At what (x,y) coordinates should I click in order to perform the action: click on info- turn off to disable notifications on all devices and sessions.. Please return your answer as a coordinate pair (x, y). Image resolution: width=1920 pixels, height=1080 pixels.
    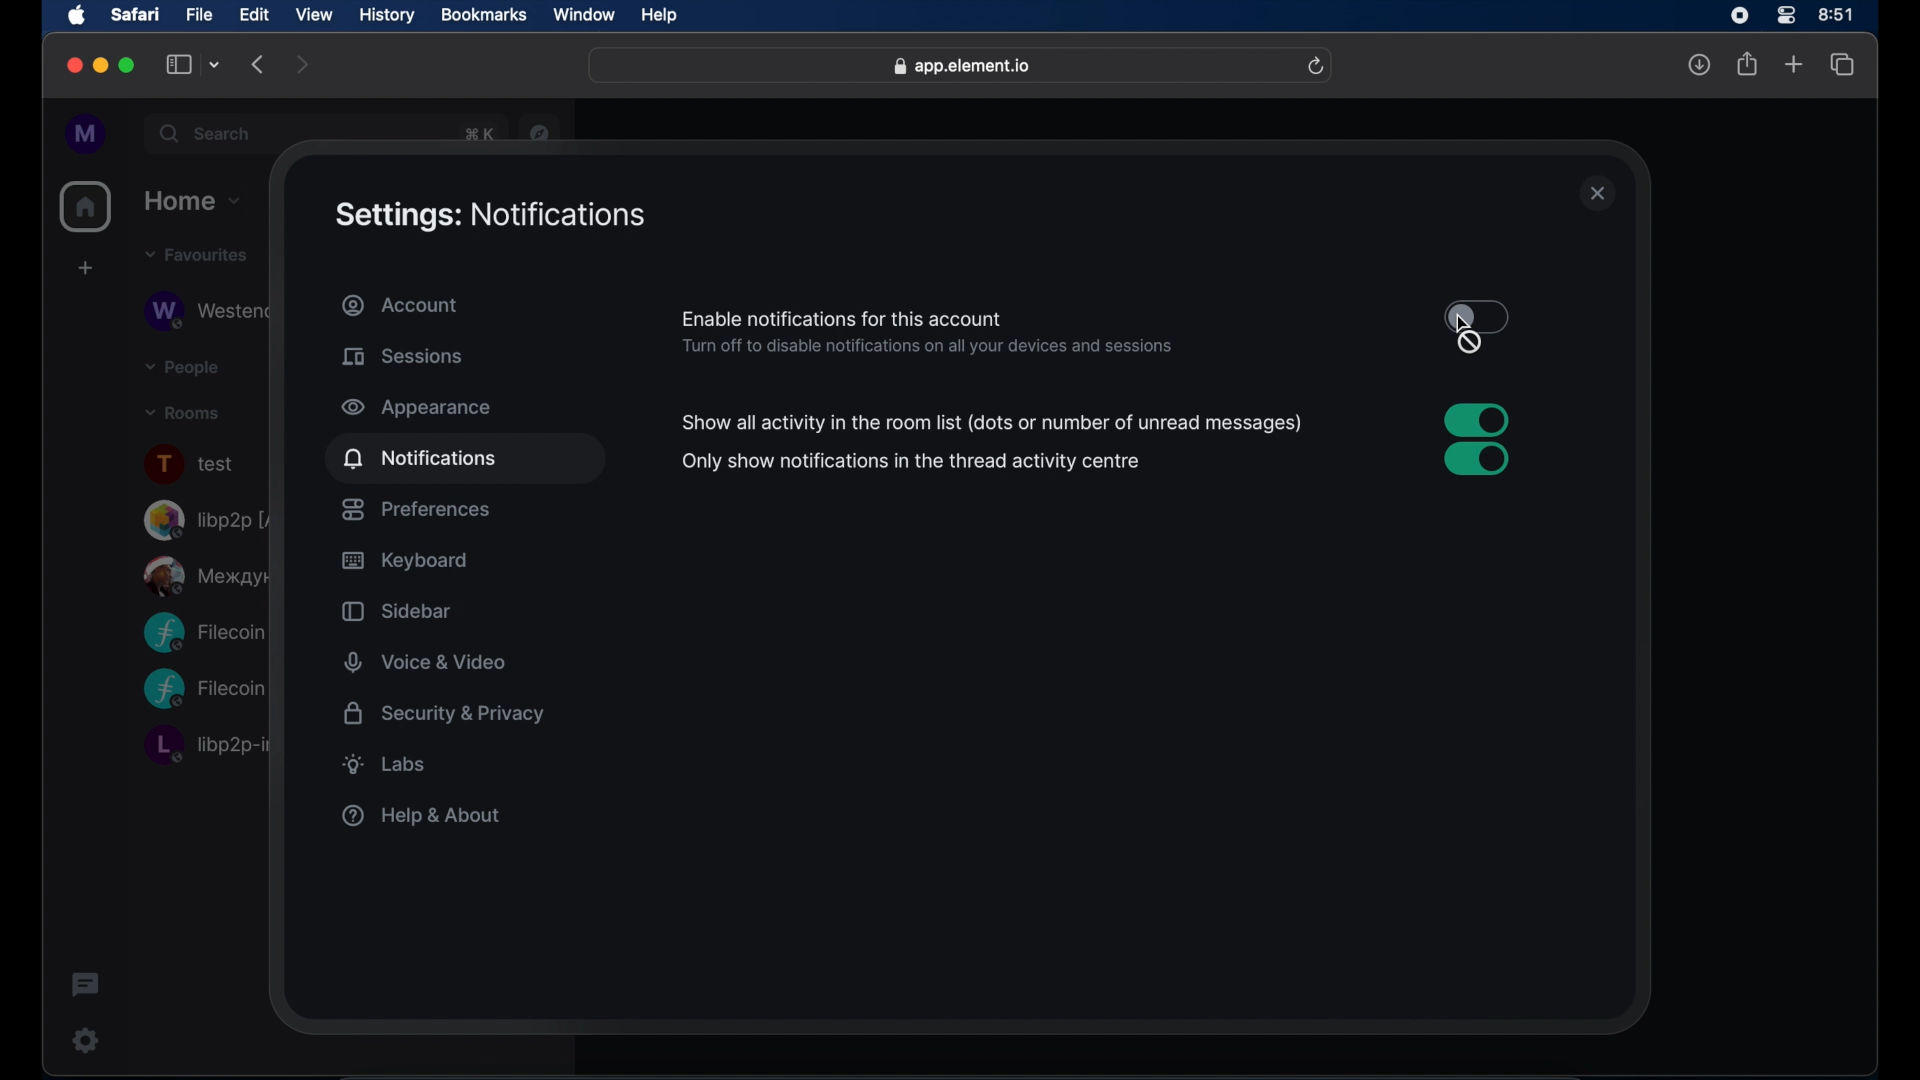
    Looking at the image, I should click on (930, 348).